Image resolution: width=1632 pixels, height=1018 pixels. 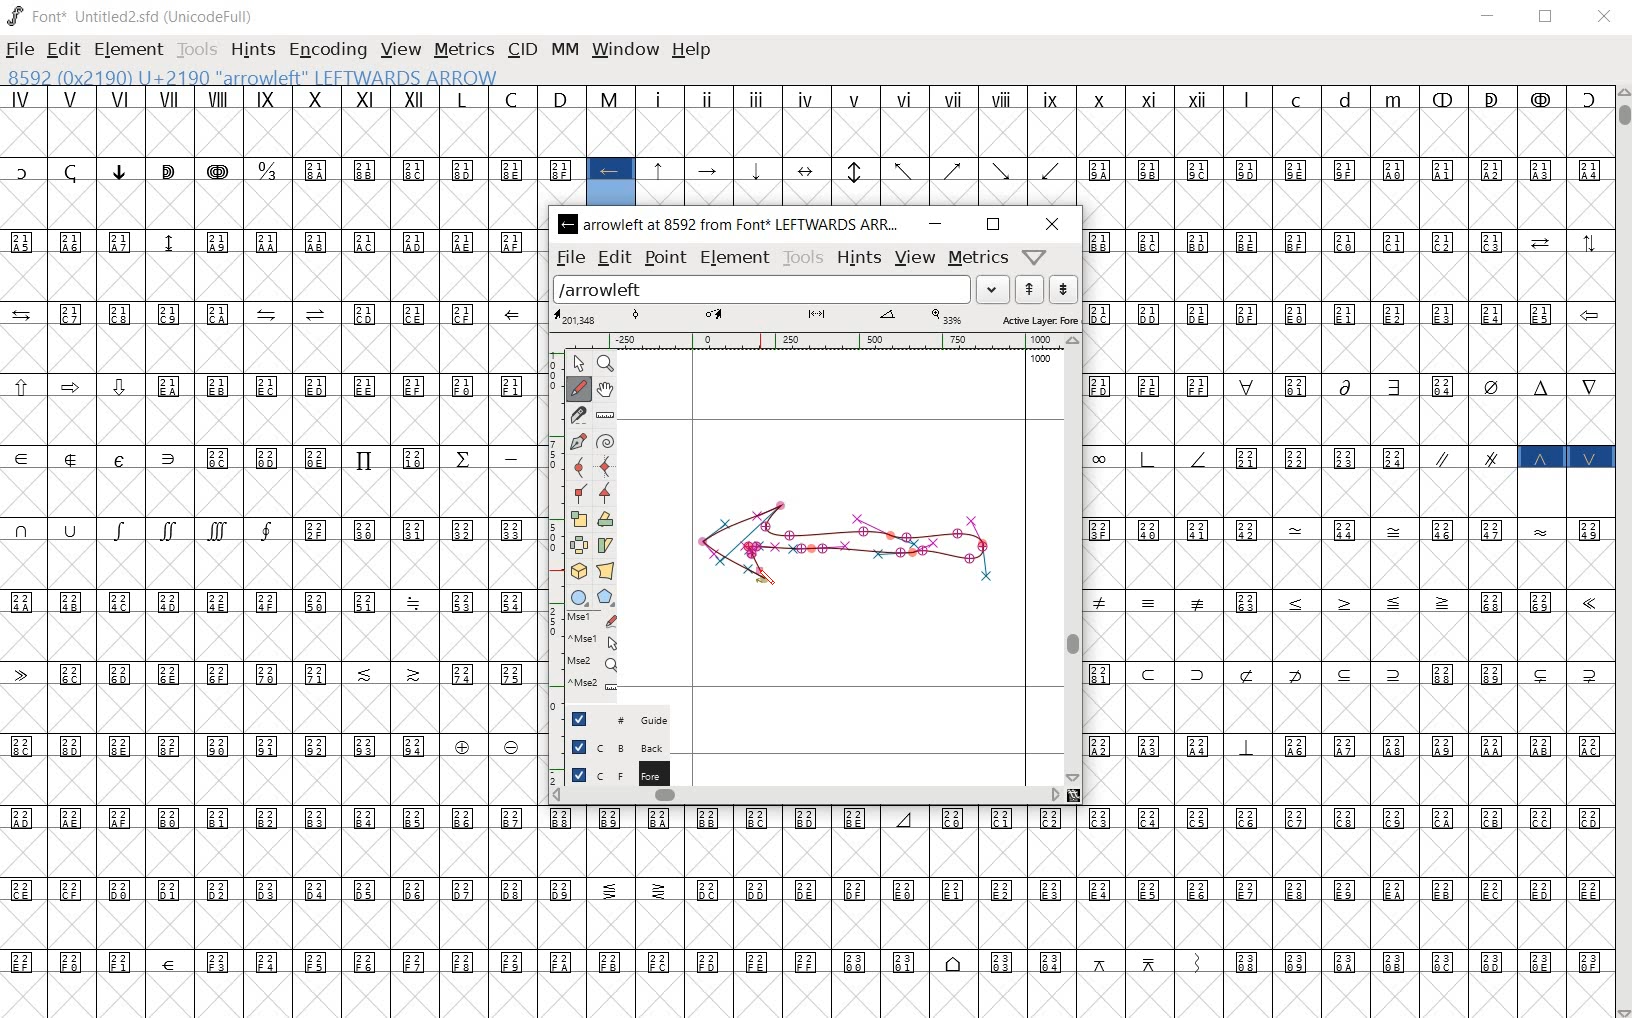 What do you see at coordinates (329, 52) in the screenshot?
I see `encoding` at bounding box center [329, 52].